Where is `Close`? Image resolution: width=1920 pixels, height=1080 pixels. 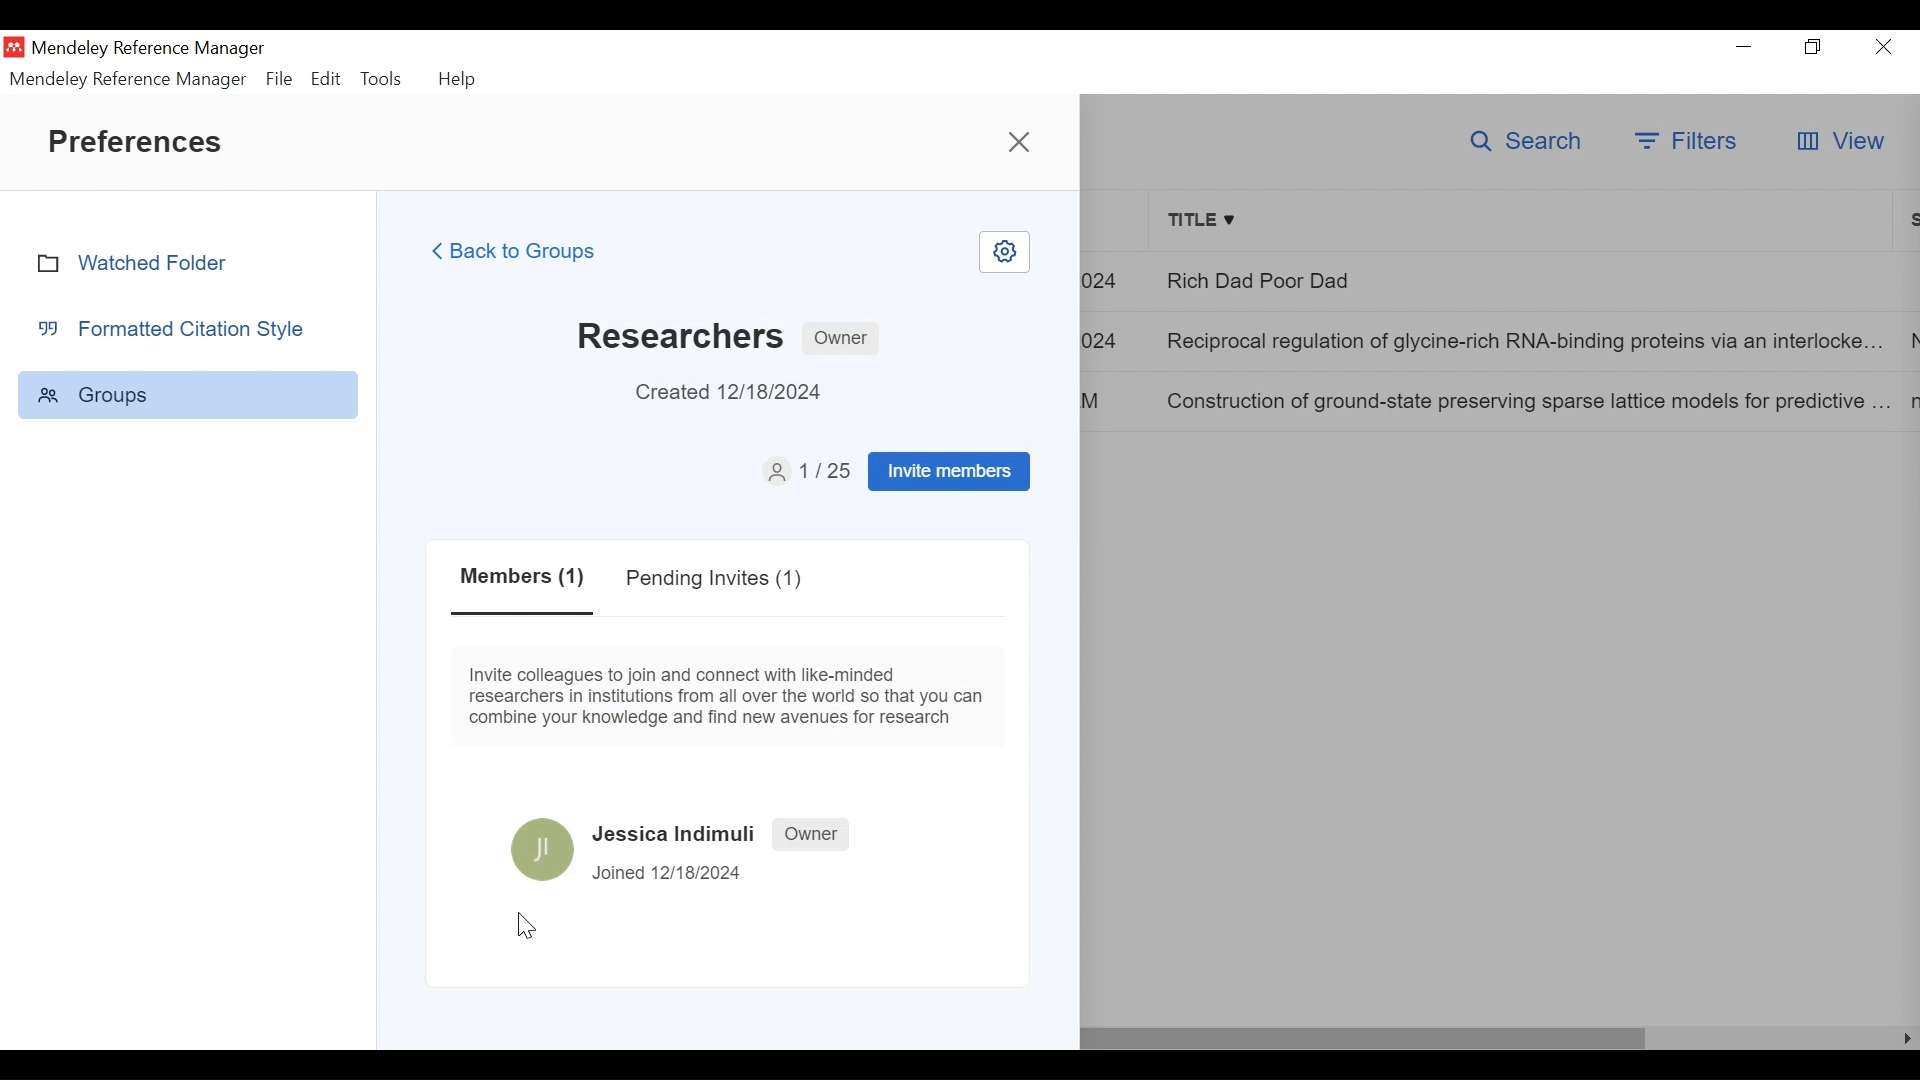
Close is located at coordinates (1019, 139).